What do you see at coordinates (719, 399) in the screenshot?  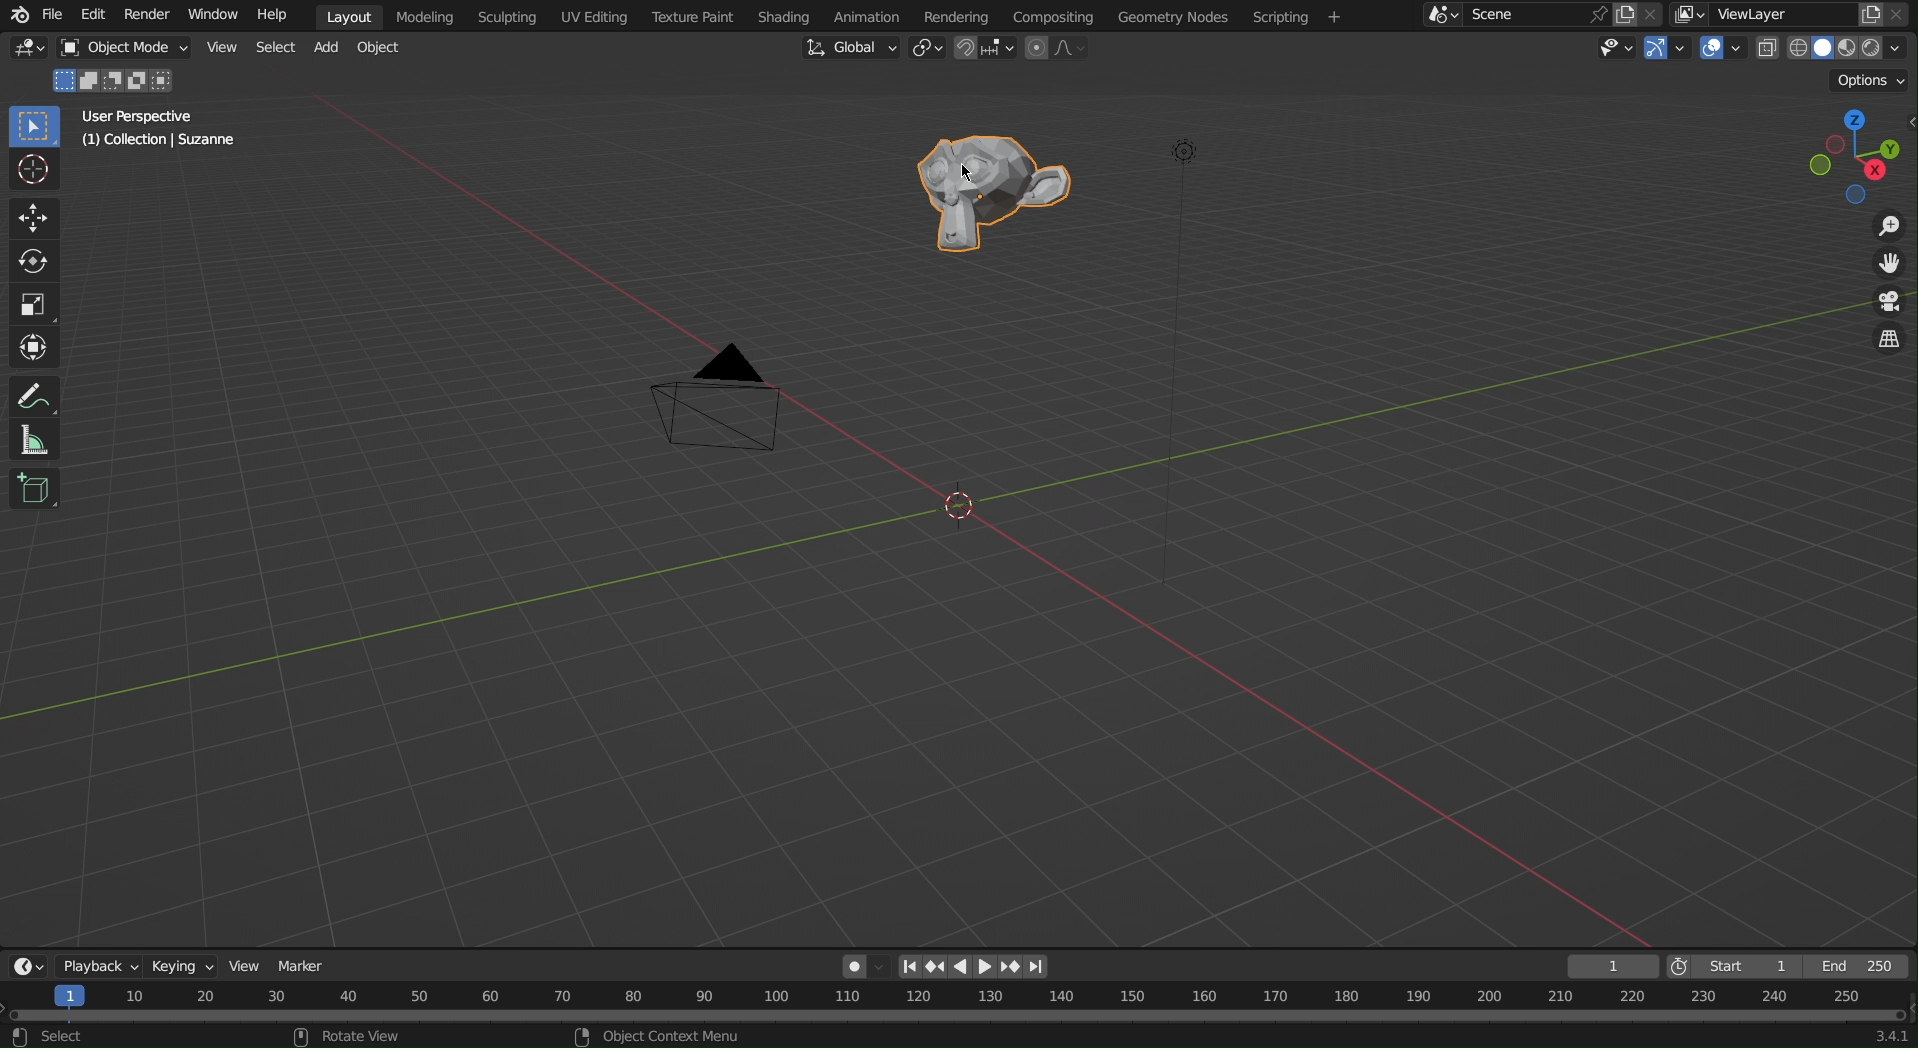 I see `Camera` at bounding box center [719, 399].